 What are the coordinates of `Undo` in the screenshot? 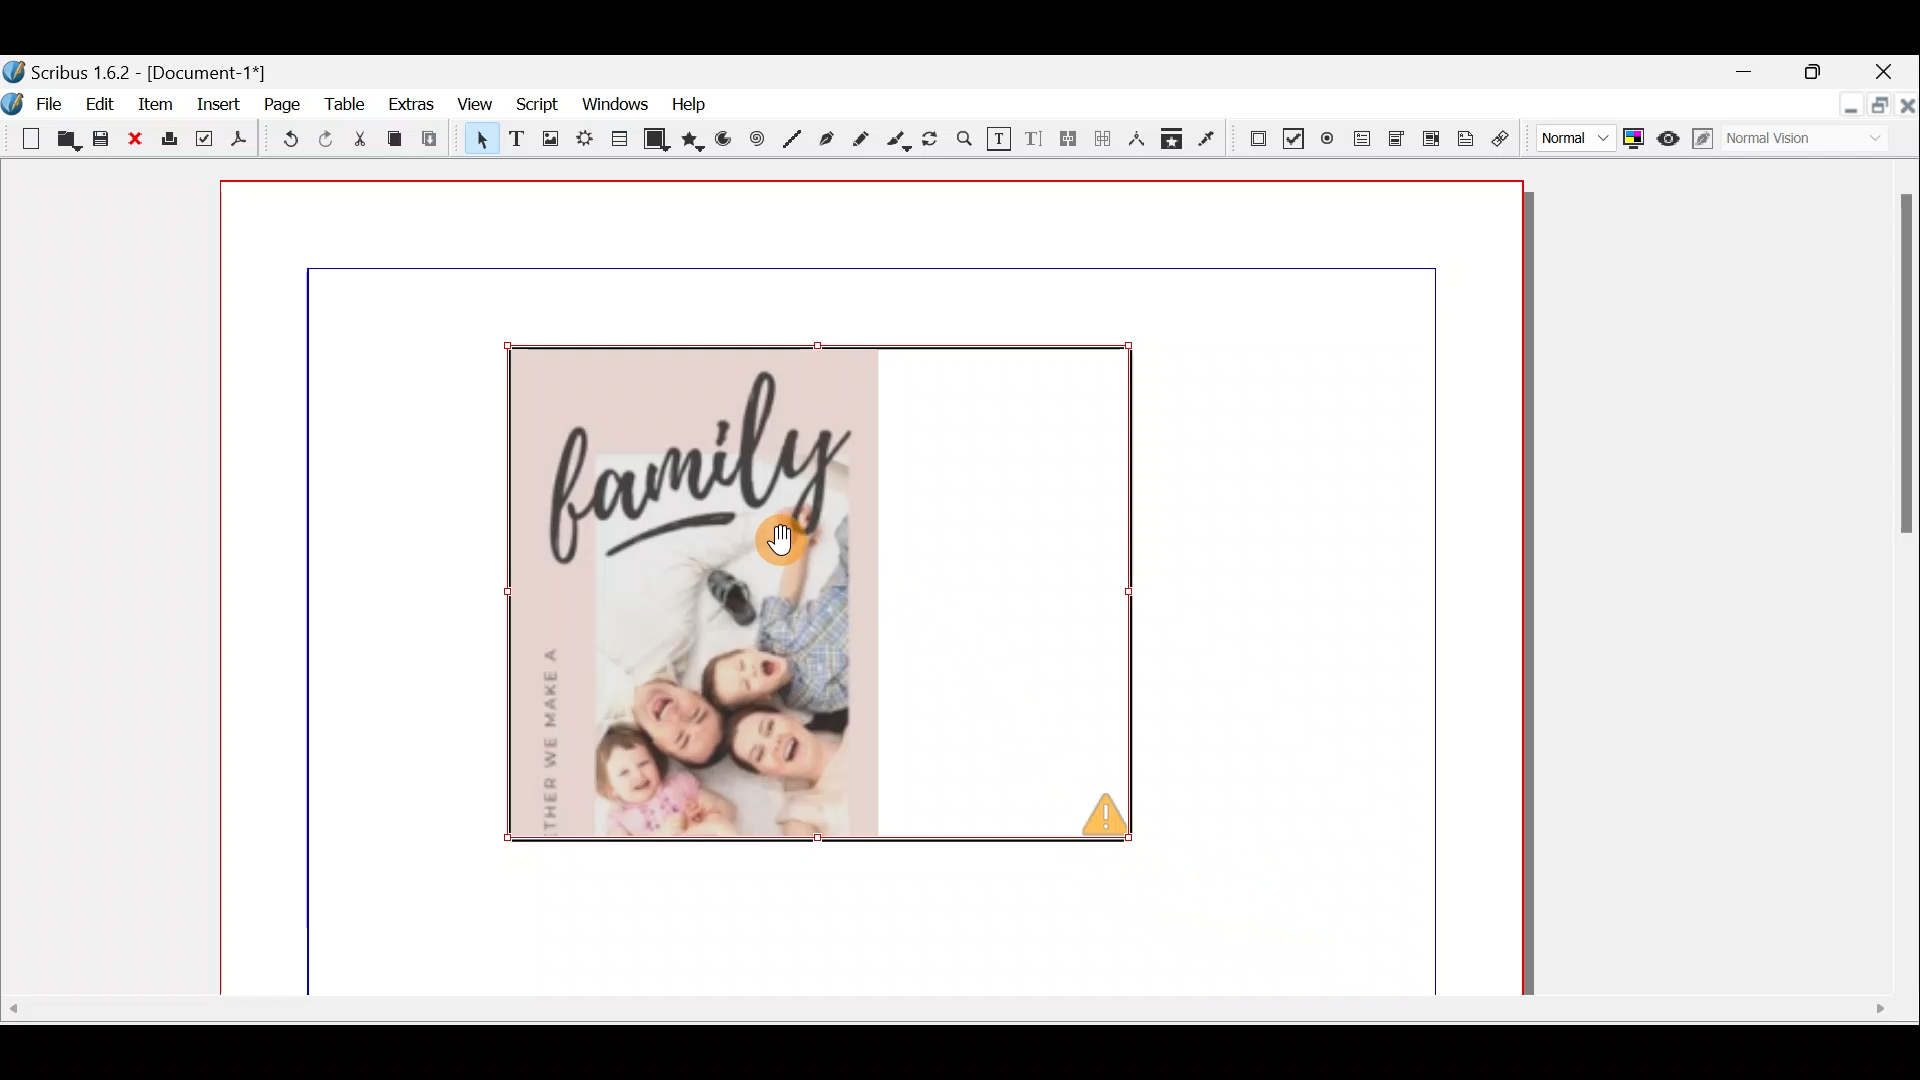 It's located at (281, 140).